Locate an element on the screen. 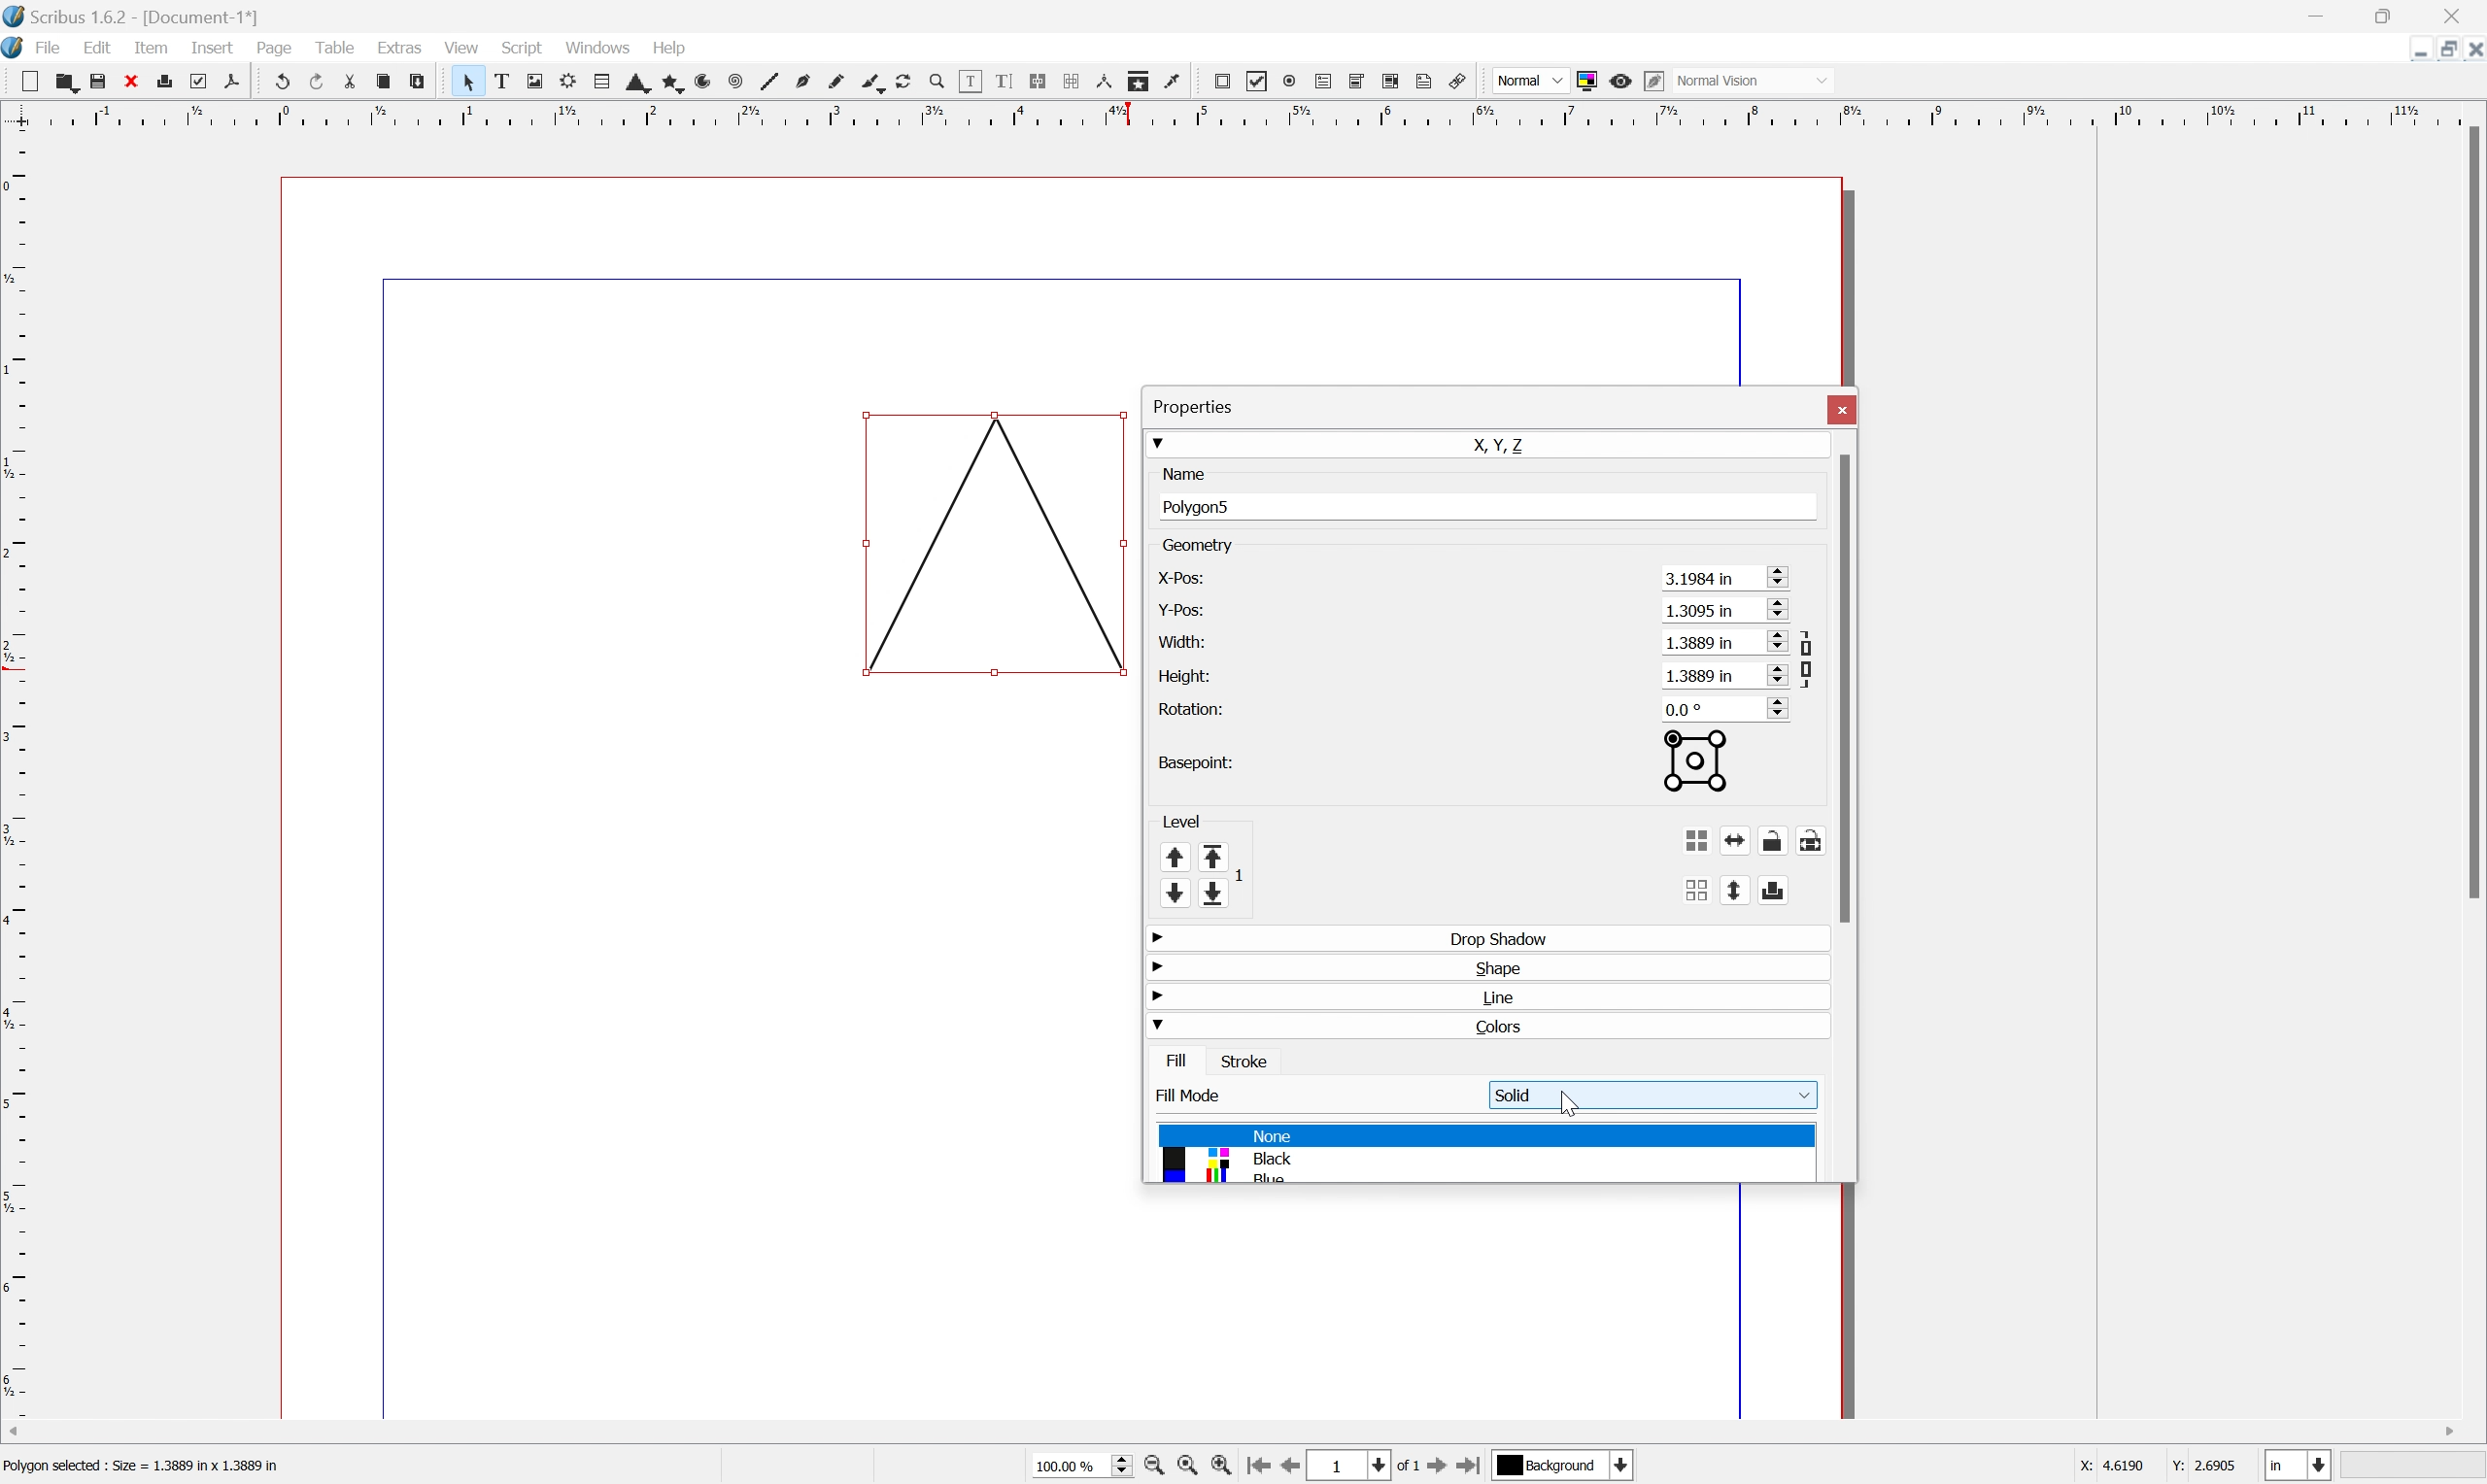  Go to previous page is located at coordinates (1286, 1469).